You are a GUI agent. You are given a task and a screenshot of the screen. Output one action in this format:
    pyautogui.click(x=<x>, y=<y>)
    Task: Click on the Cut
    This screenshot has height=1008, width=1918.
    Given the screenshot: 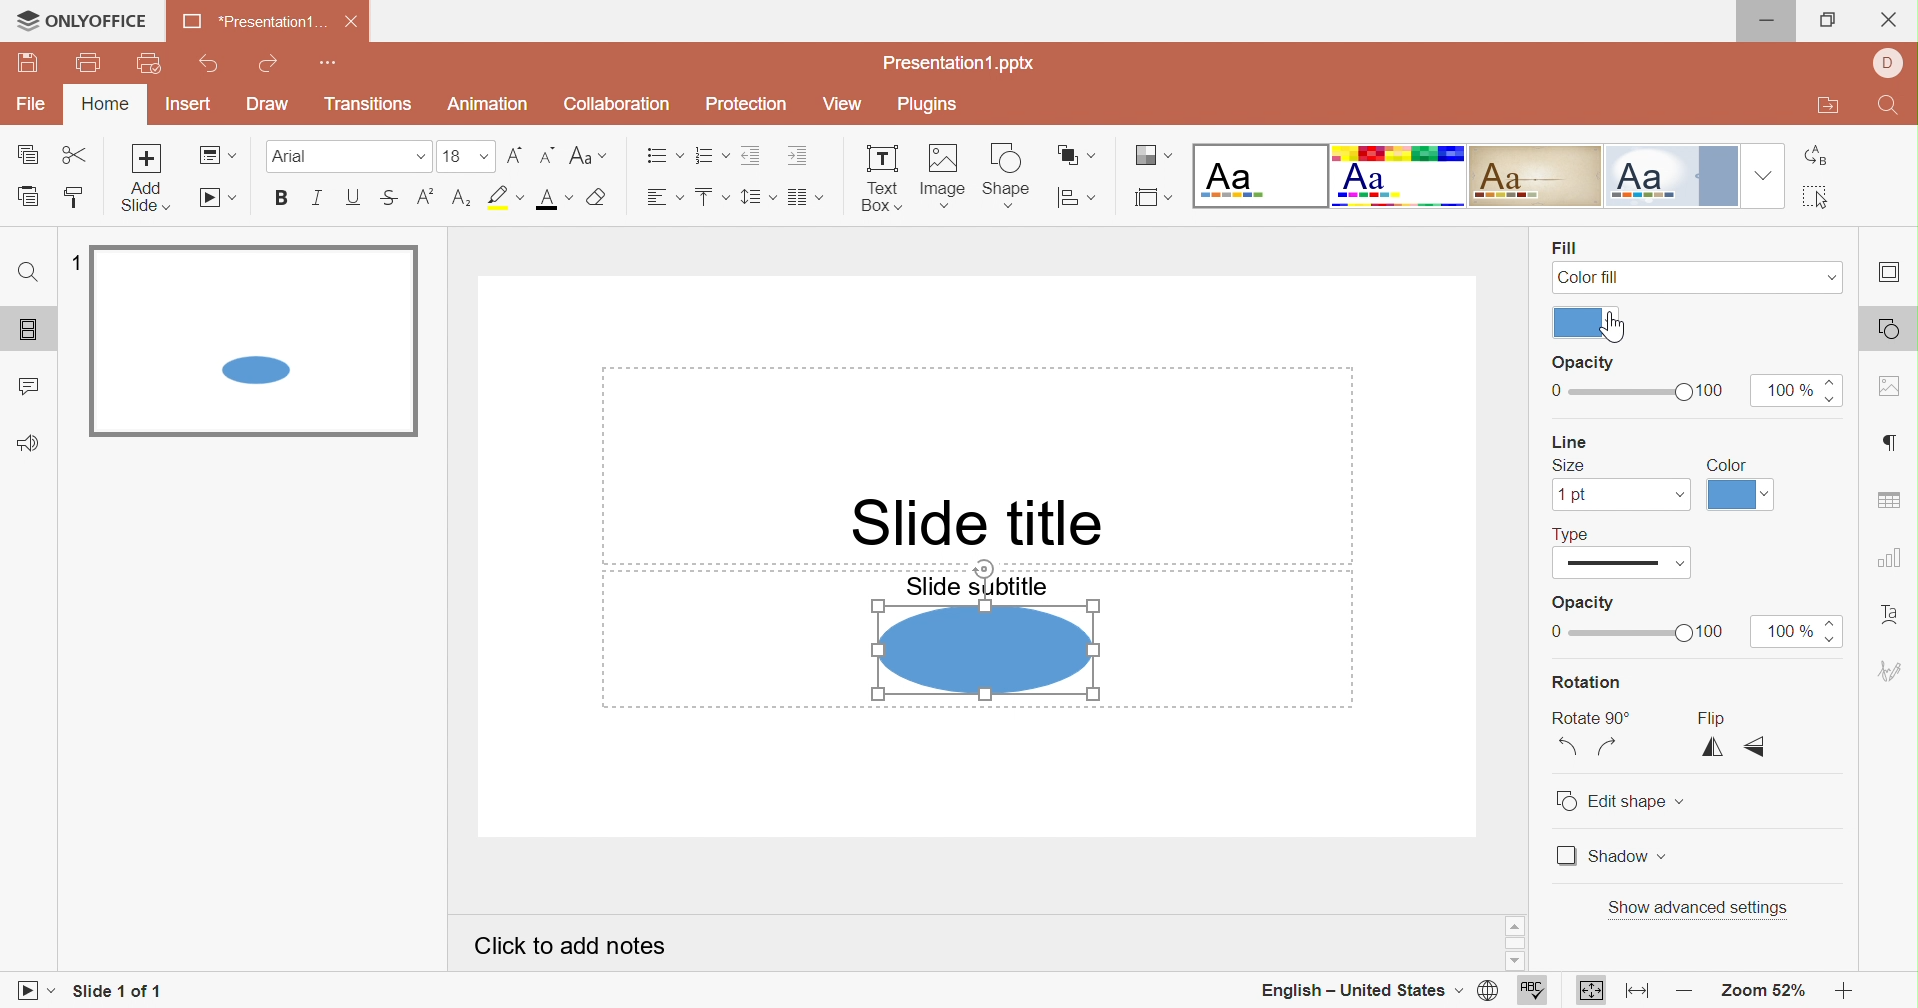 What is the action you would take?
    pyautogui.click(x=74, y=153)
    